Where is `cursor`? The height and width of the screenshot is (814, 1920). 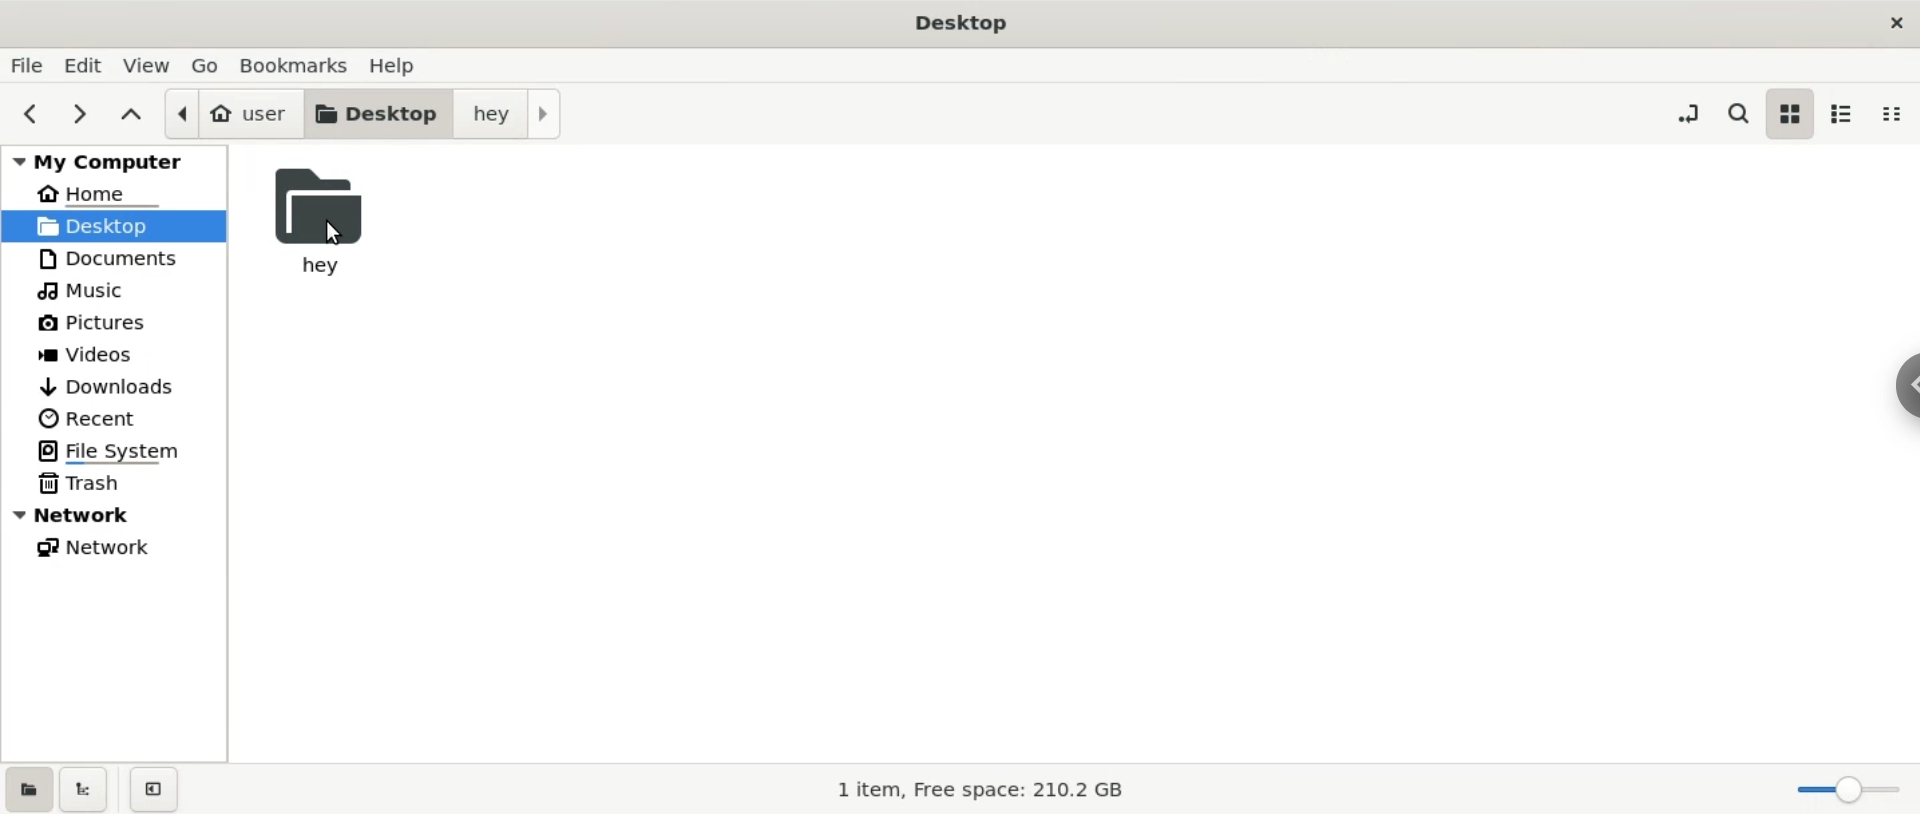 cursor is located at coordinates (331, 237).